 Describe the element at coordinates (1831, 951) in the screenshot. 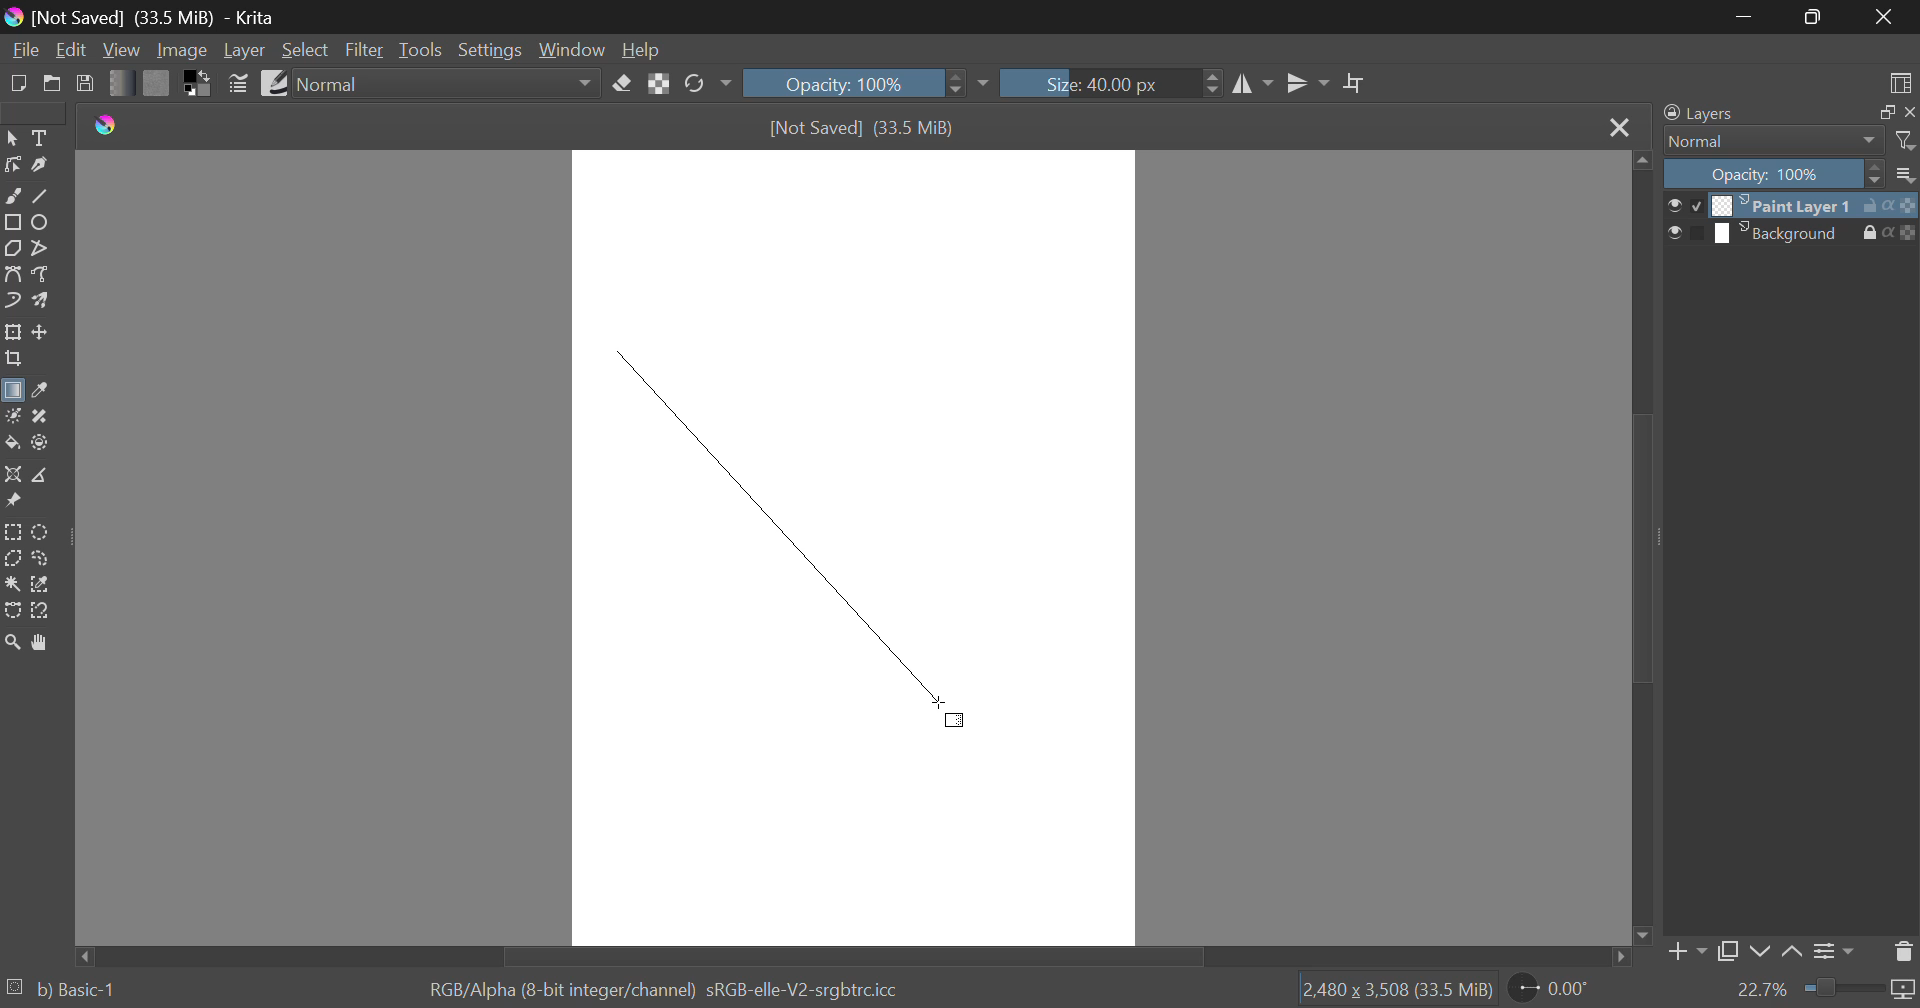

I see `Layer Settings` at that location.